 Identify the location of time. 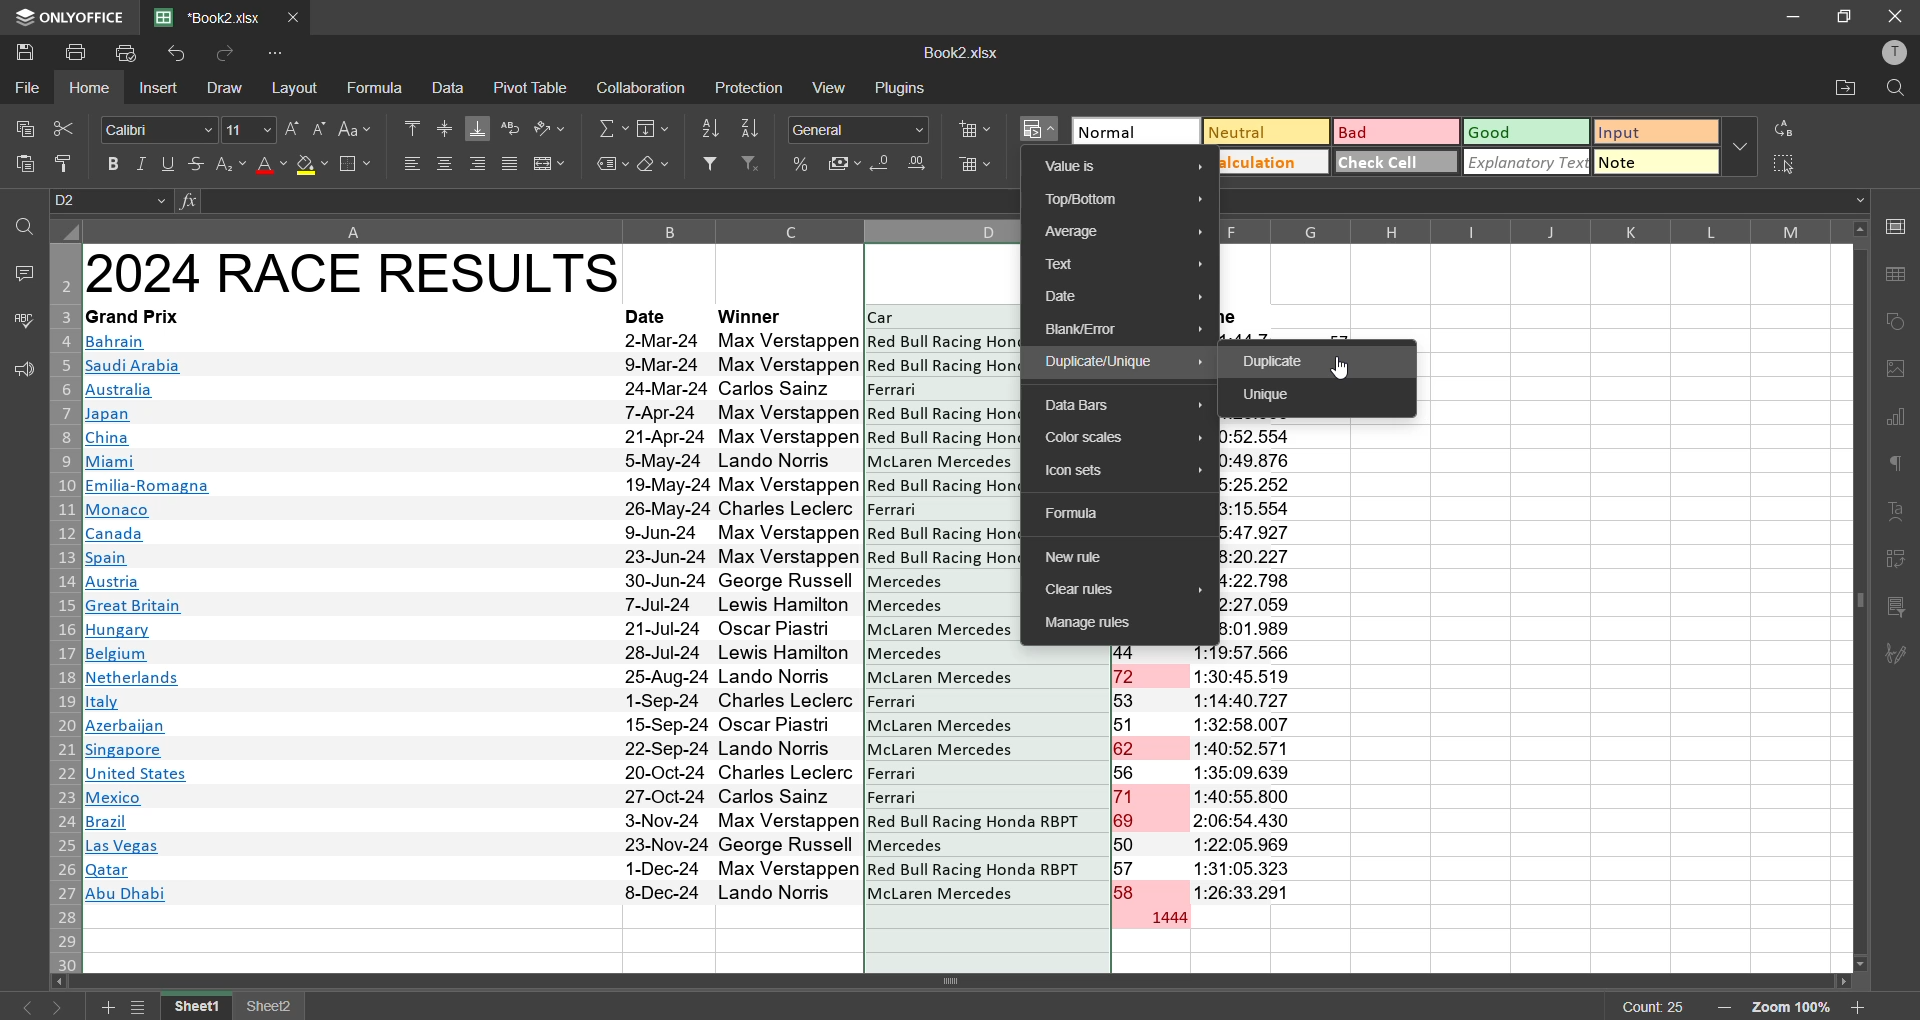
(1247, 774).